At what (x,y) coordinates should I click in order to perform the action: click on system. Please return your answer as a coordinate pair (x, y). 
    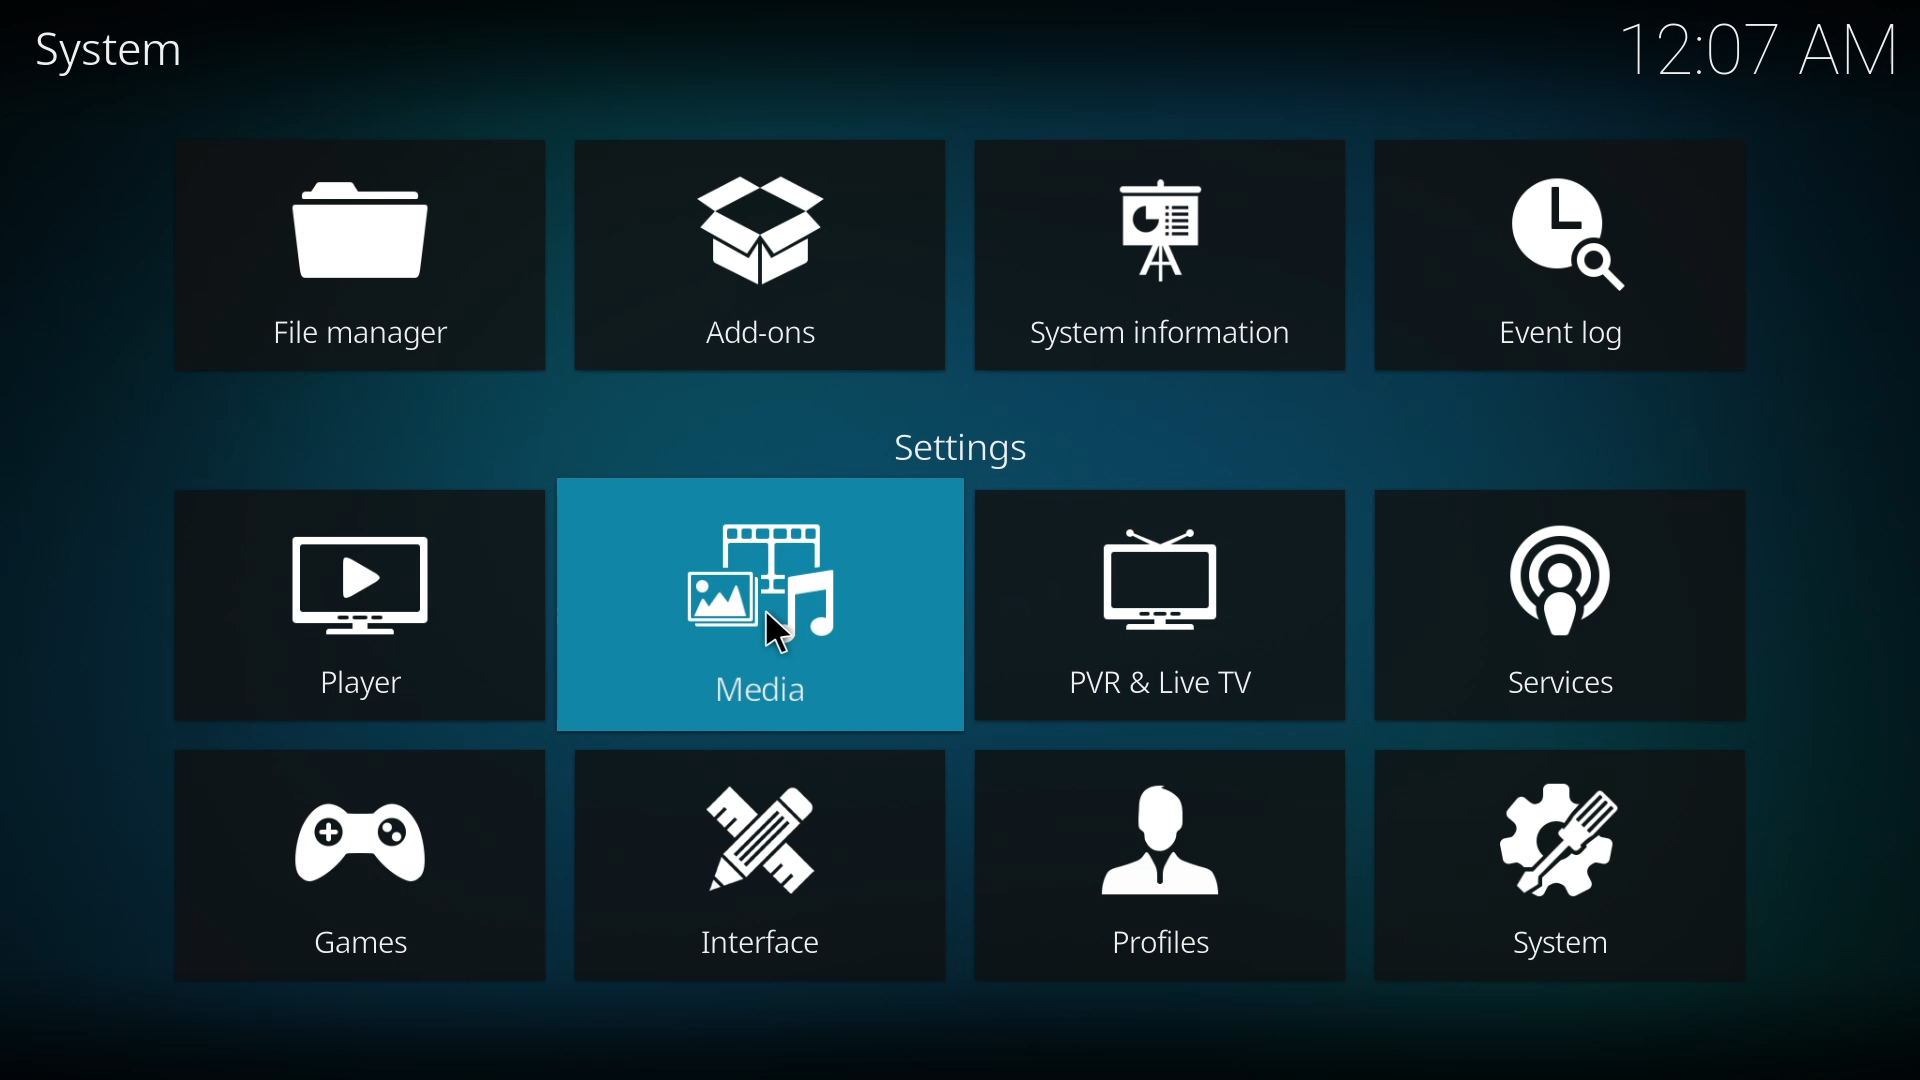
    Looking at the image, I should click on (106, 46).